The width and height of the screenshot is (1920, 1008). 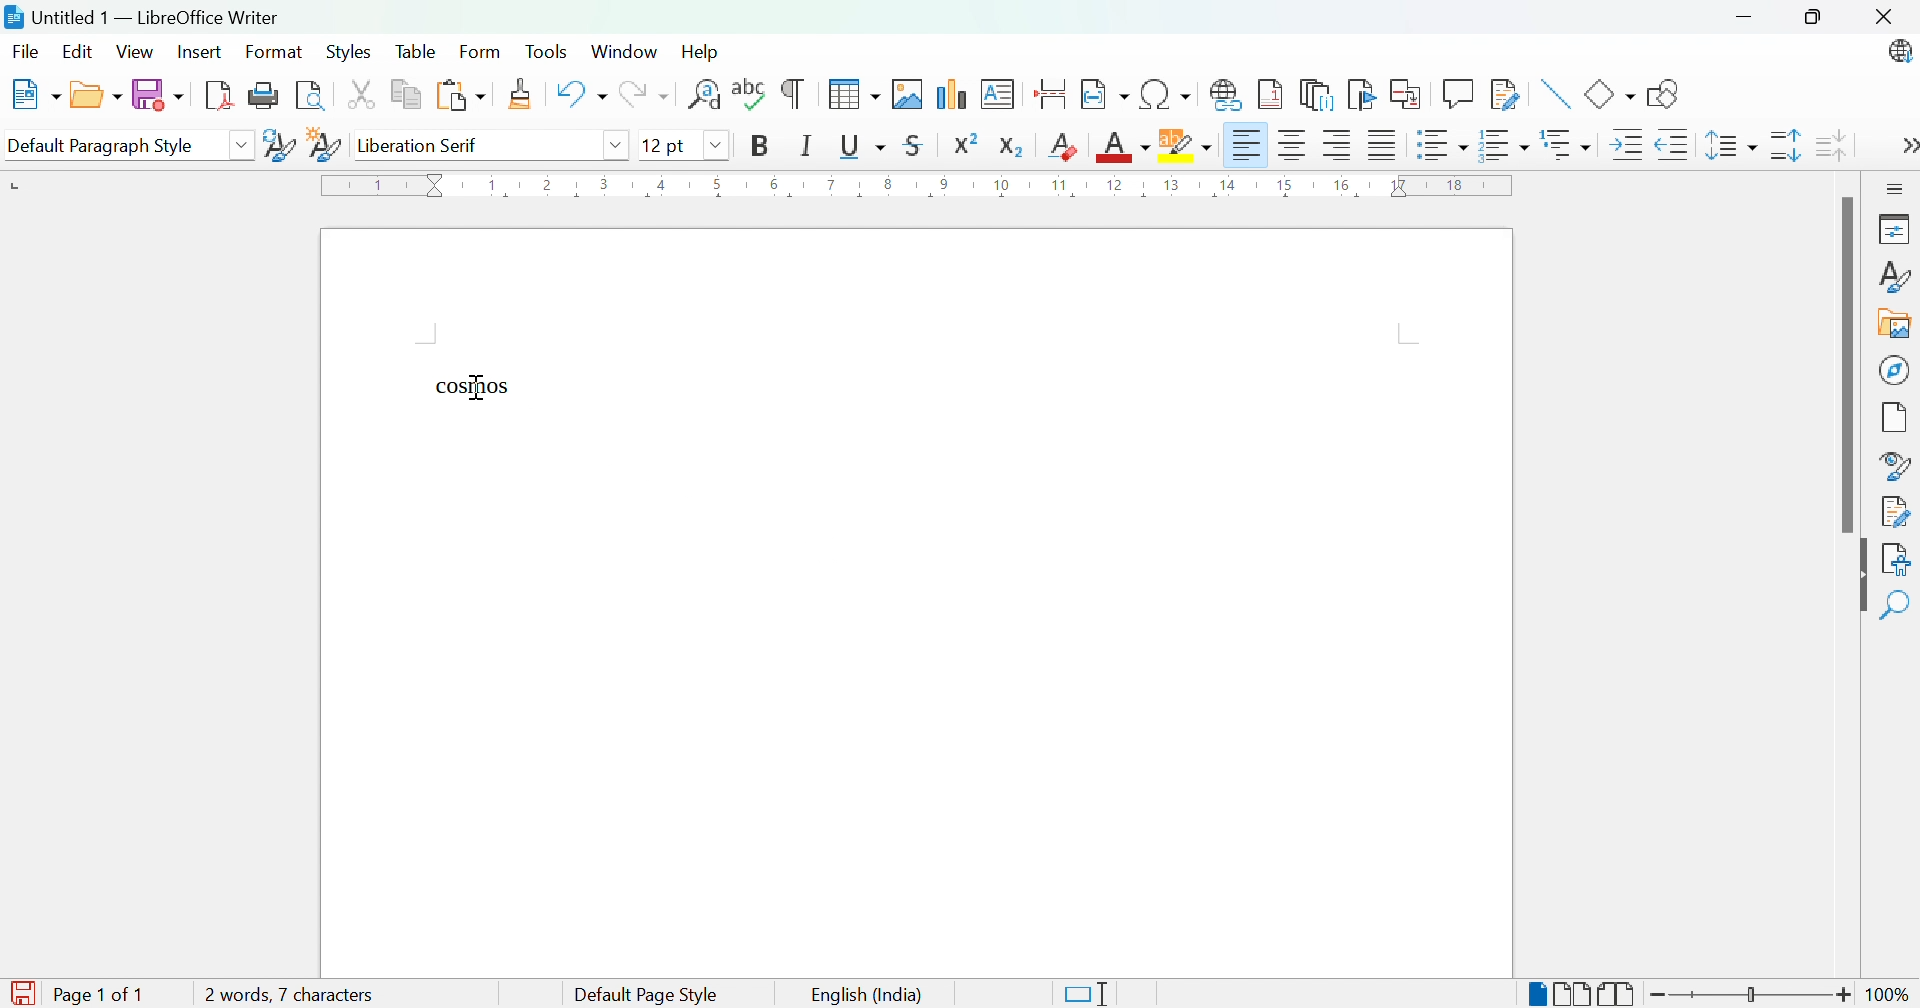 I want to click on Insert table, so click(x=856, y=93).